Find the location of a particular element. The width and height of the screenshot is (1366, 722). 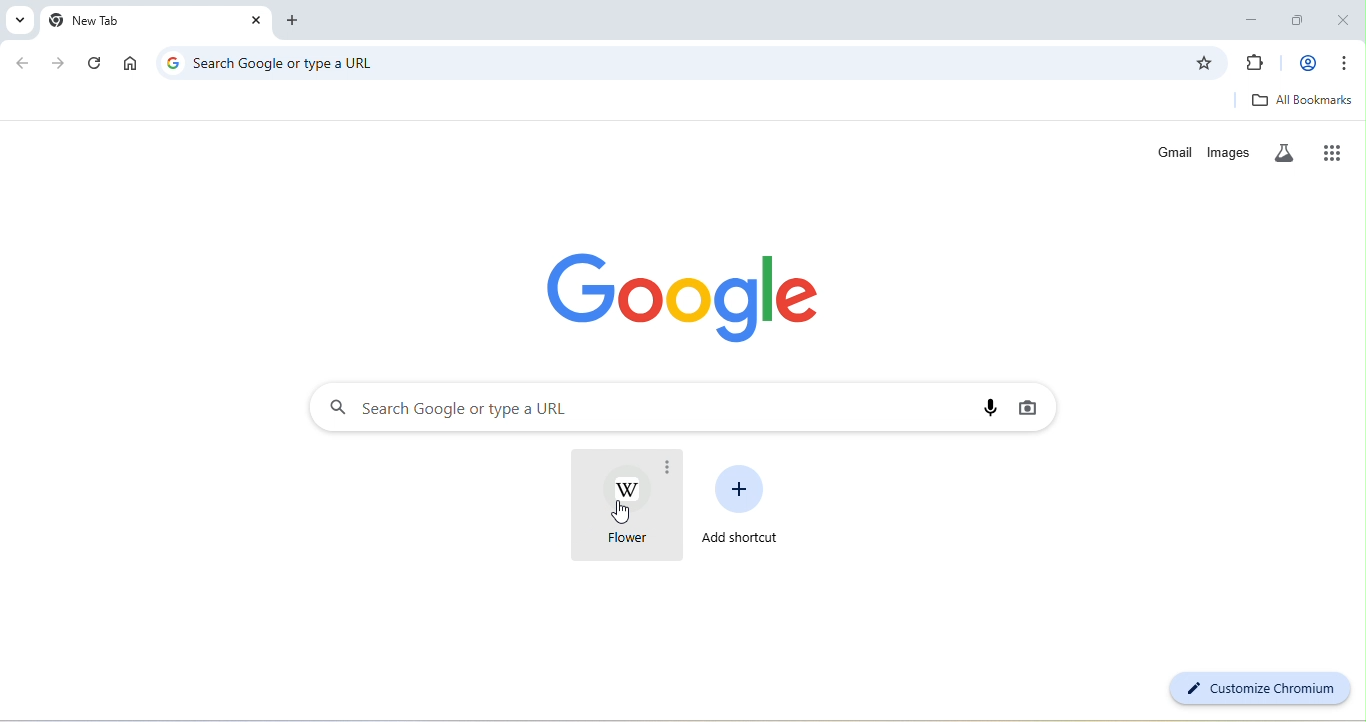

options is located at coordinates (668, 469).